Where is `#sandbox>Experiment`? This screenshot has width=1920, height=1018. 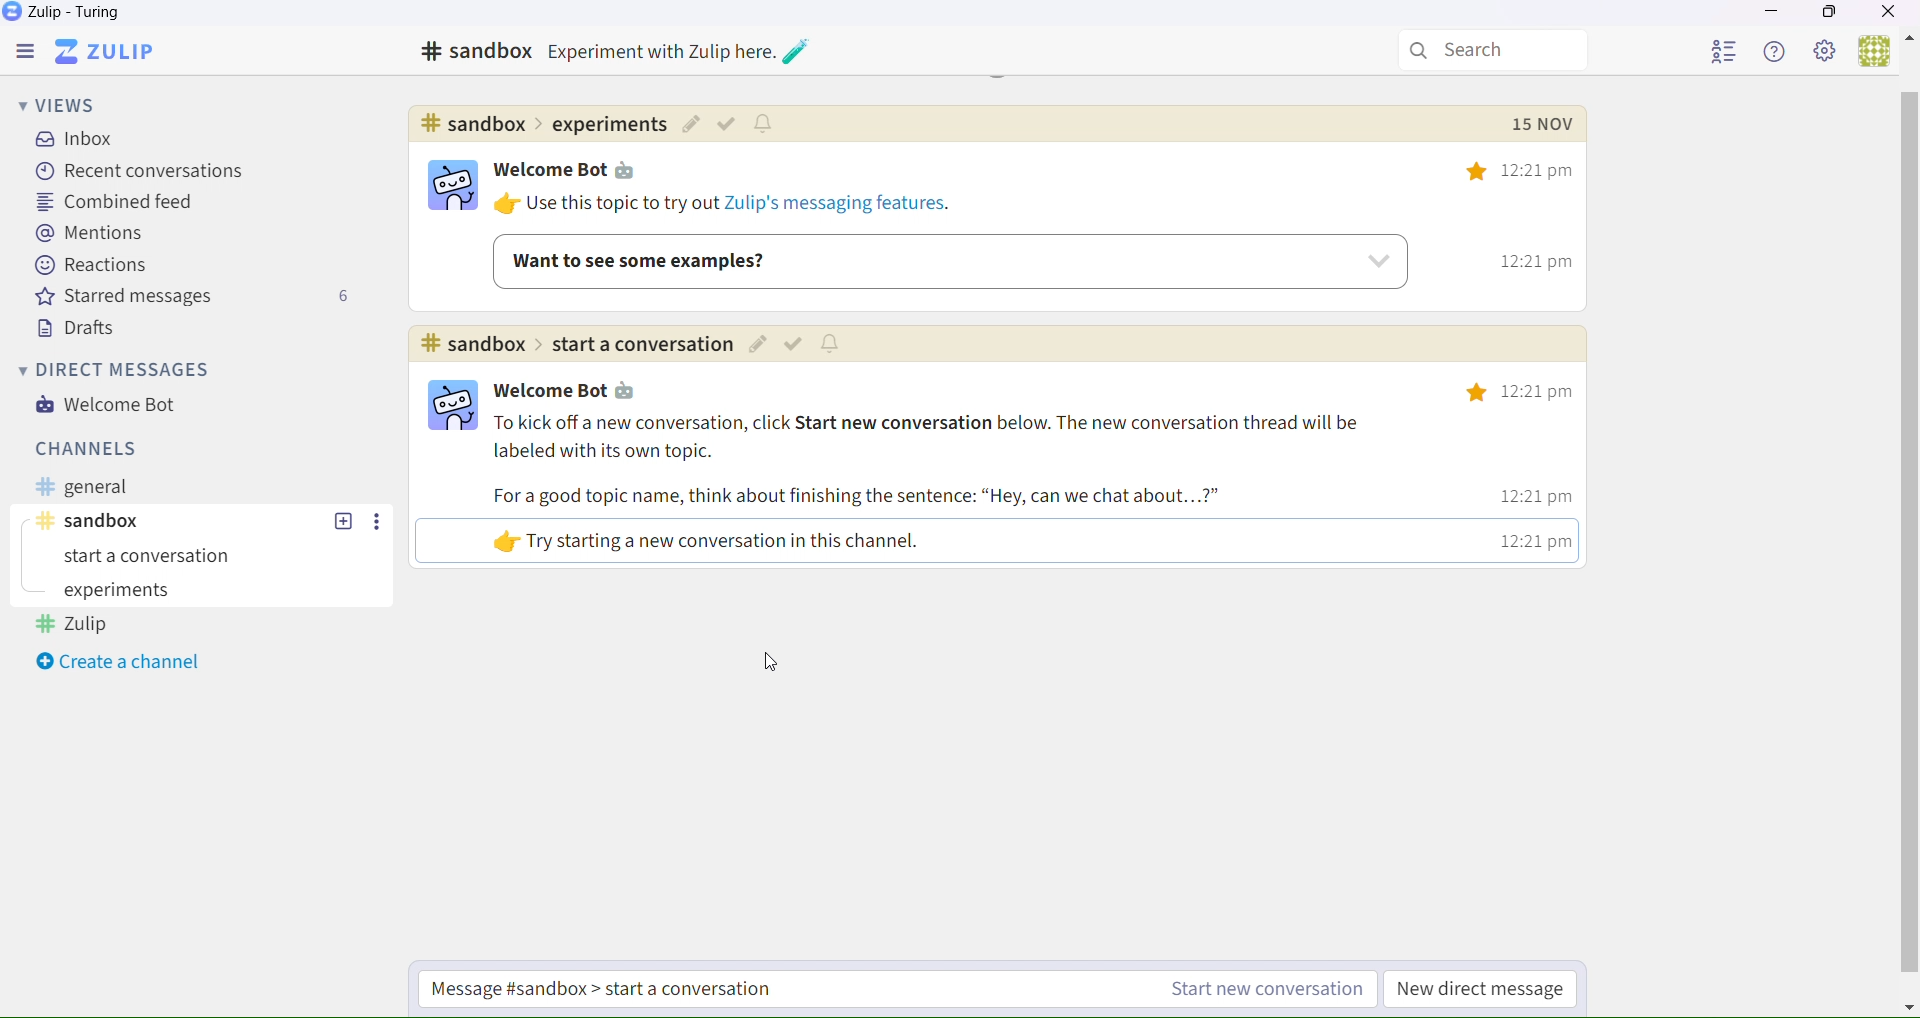
#sandbox>Experiment is located at coordinates (573, 345).